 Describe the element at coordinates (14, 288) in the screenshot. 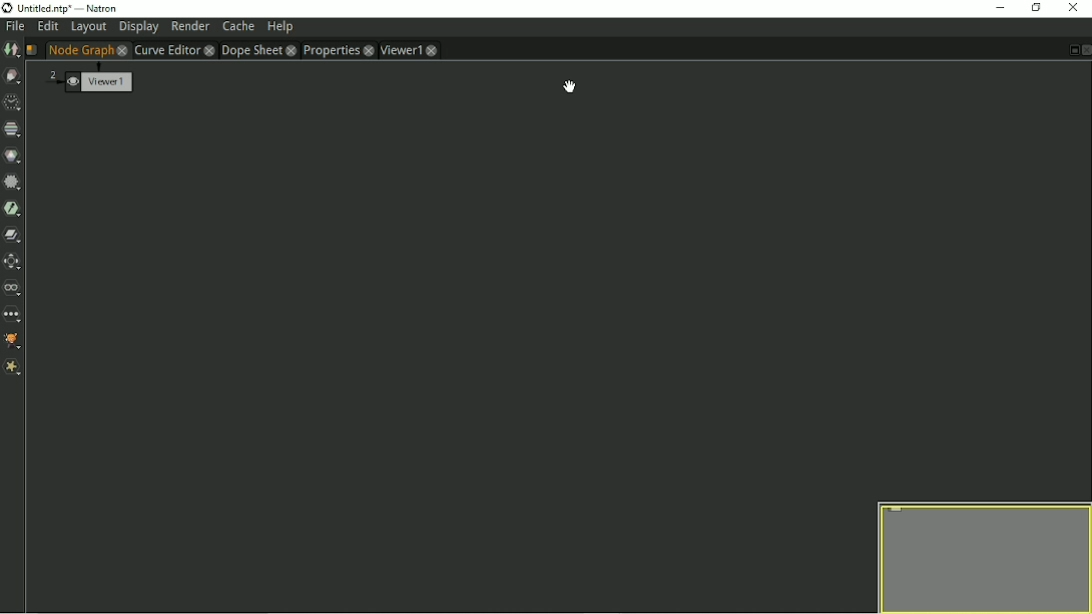

I see `Views` at that location.